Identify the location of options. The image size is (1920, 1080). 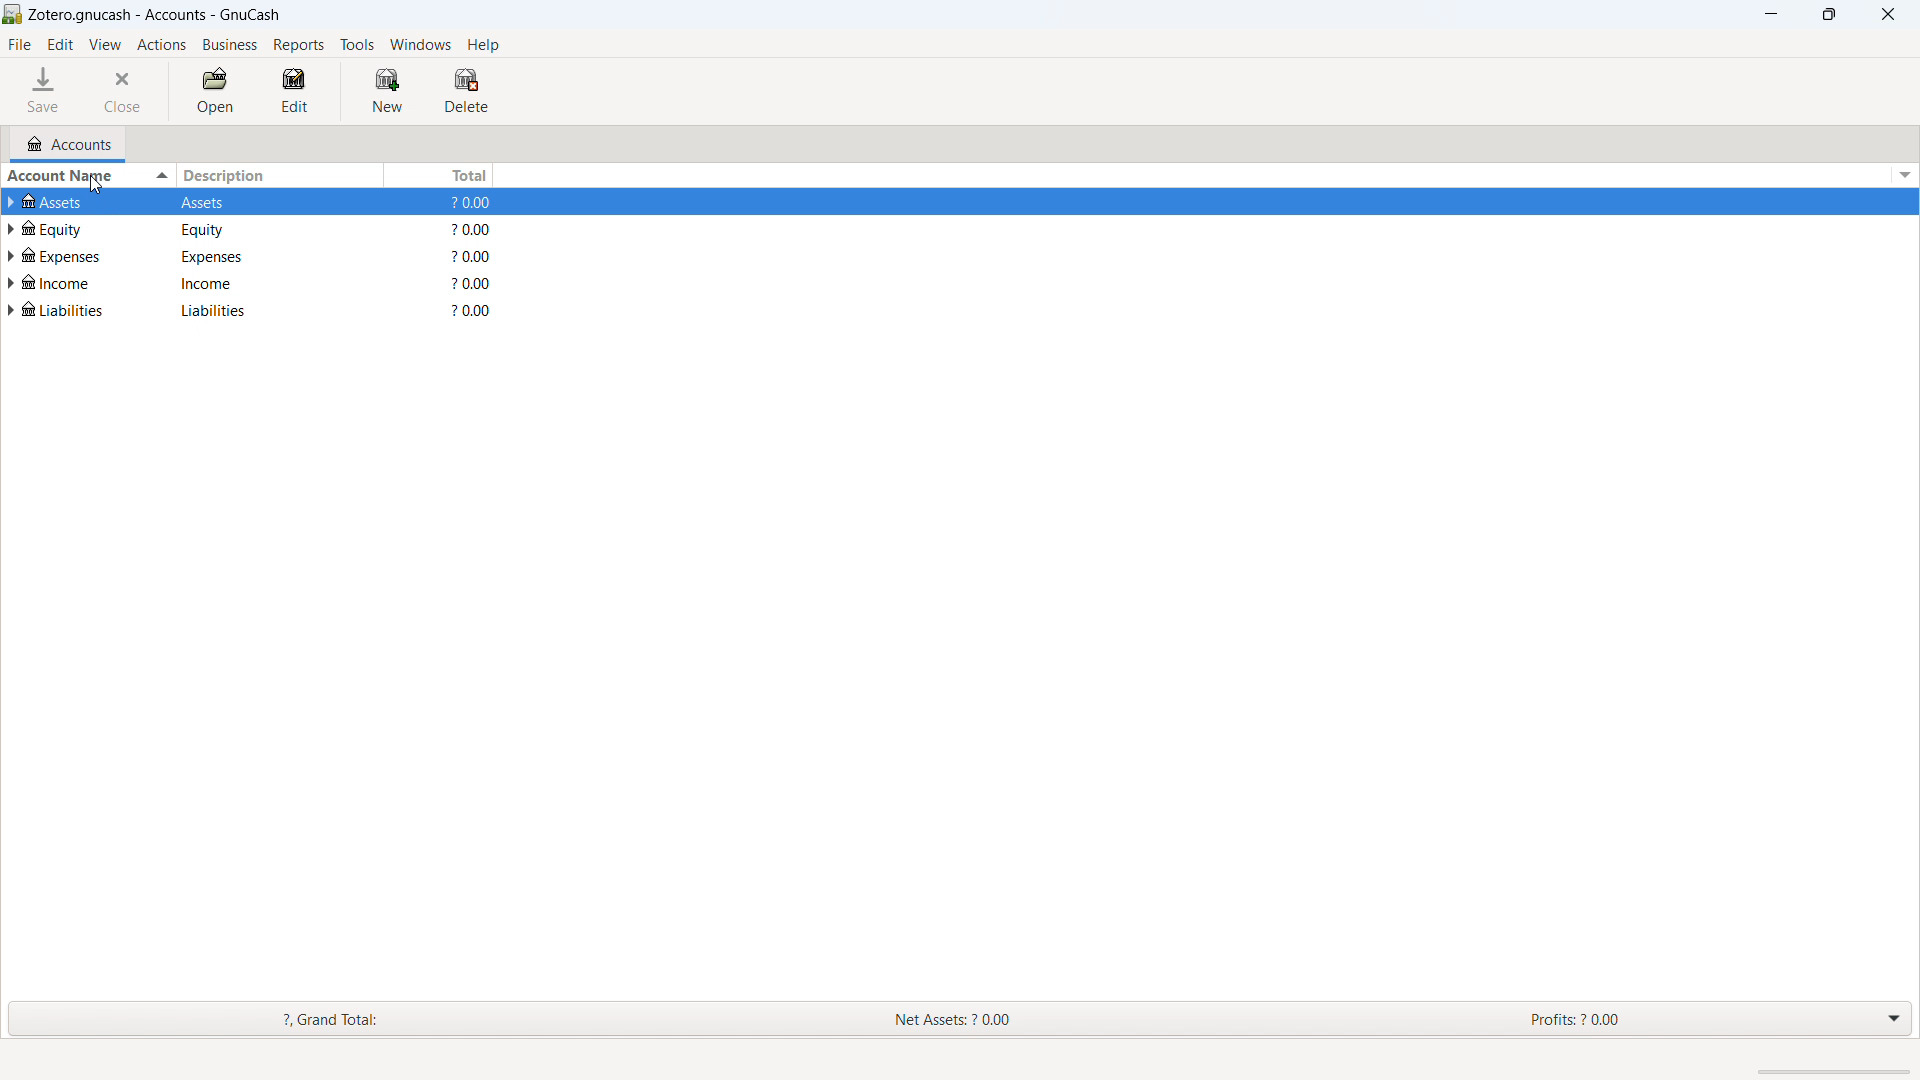
(1902, 1019).